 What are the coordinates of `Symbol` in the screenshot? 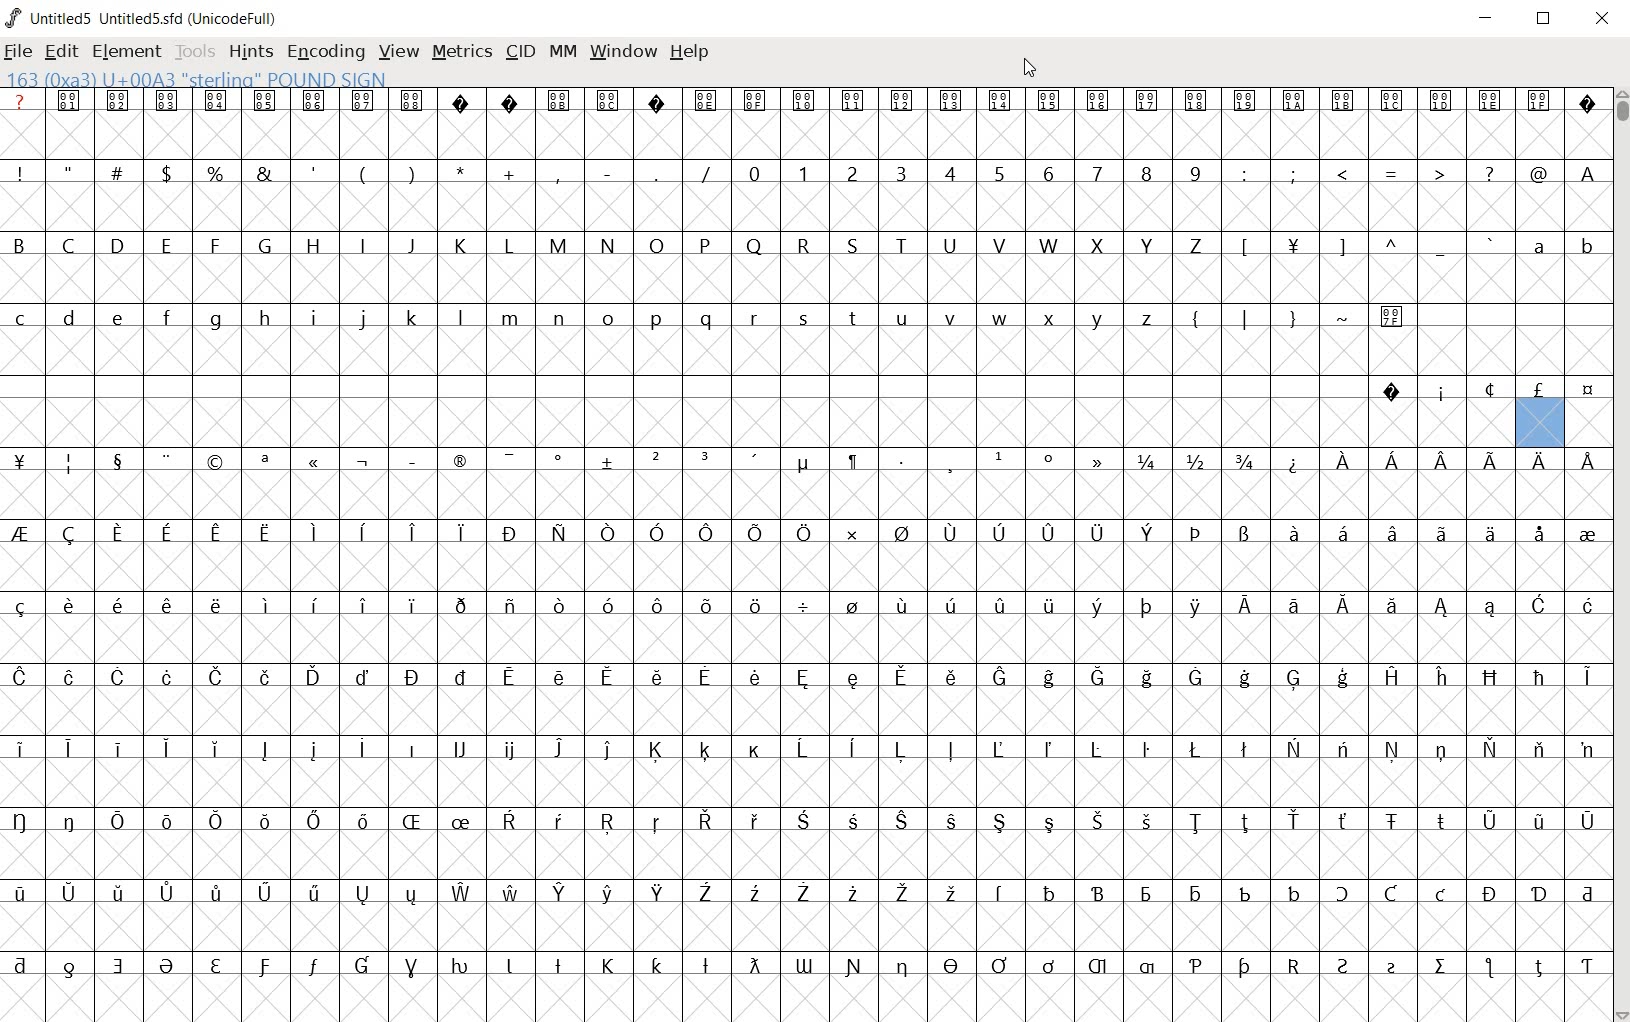 It's located at (1540, 102).